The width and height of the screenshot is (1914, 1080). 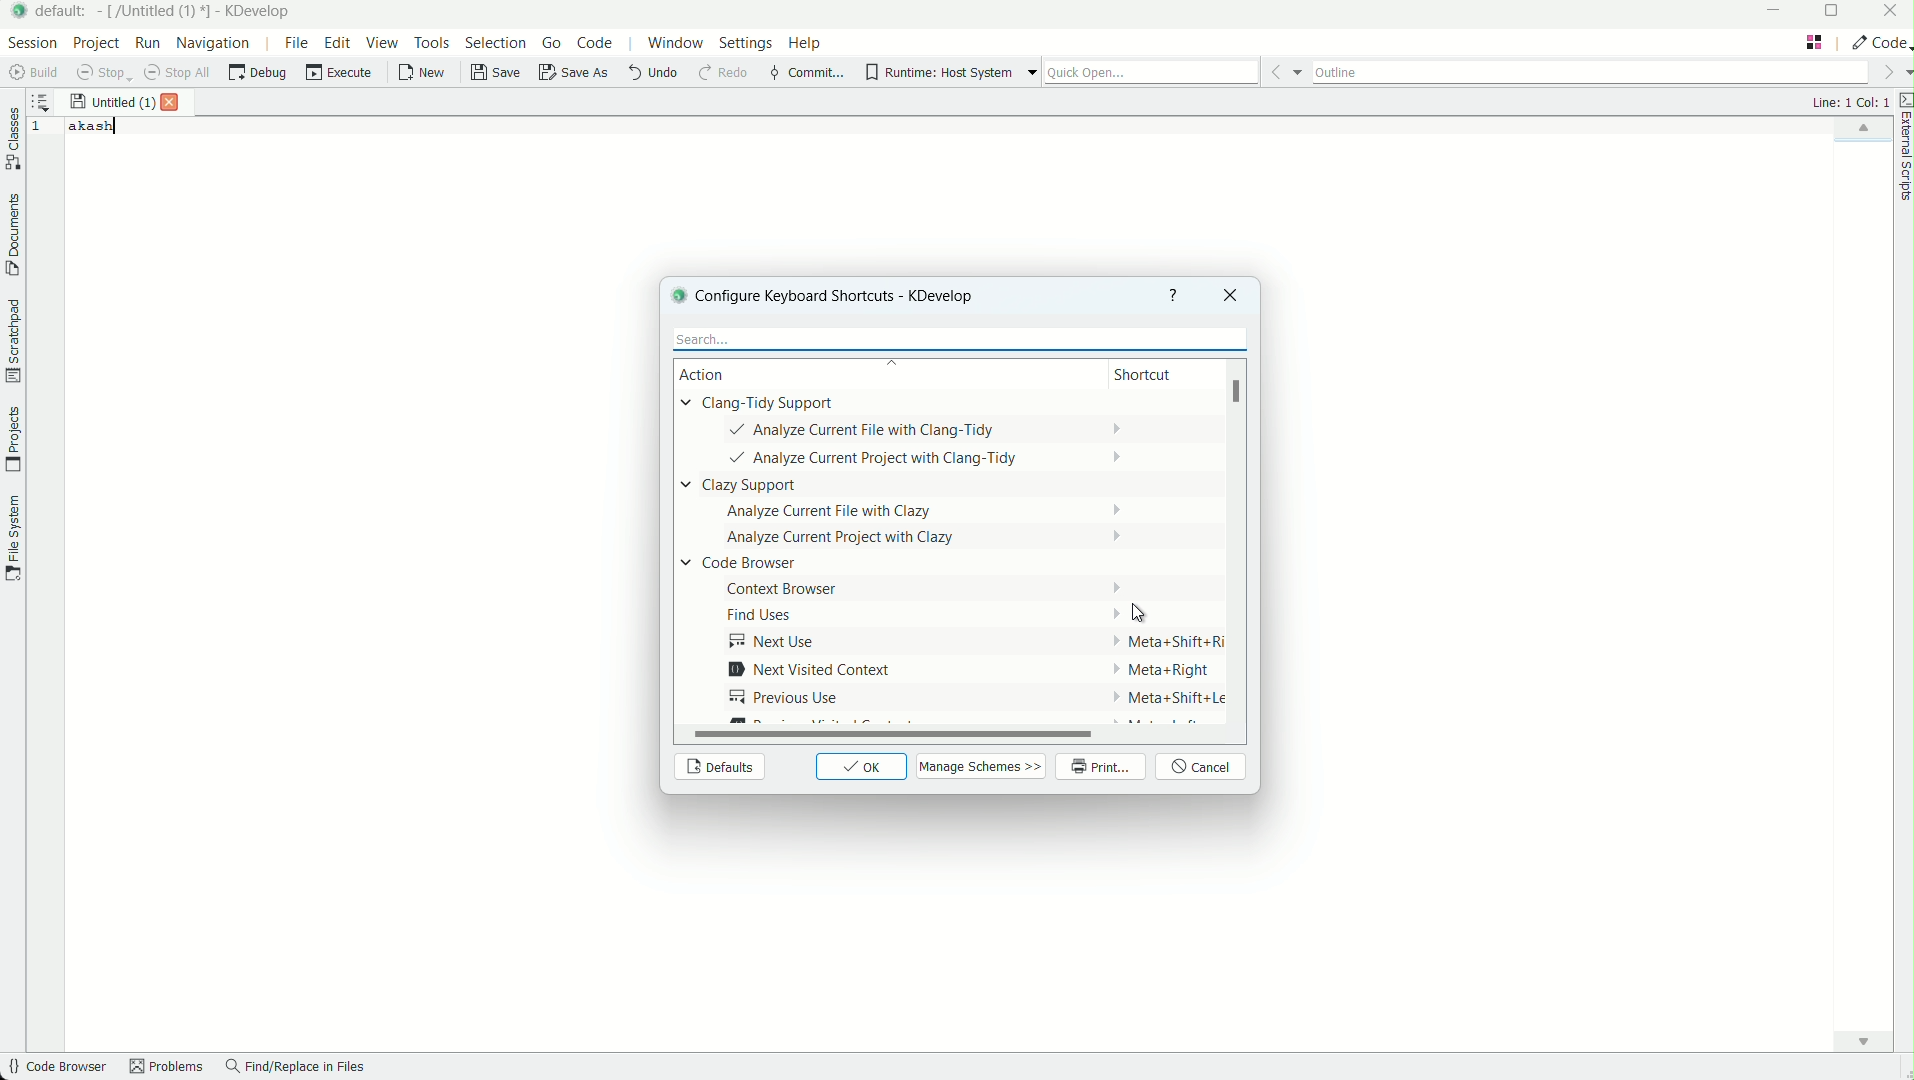 I want to click on sort the opened documents, so click(x=41, y=98).